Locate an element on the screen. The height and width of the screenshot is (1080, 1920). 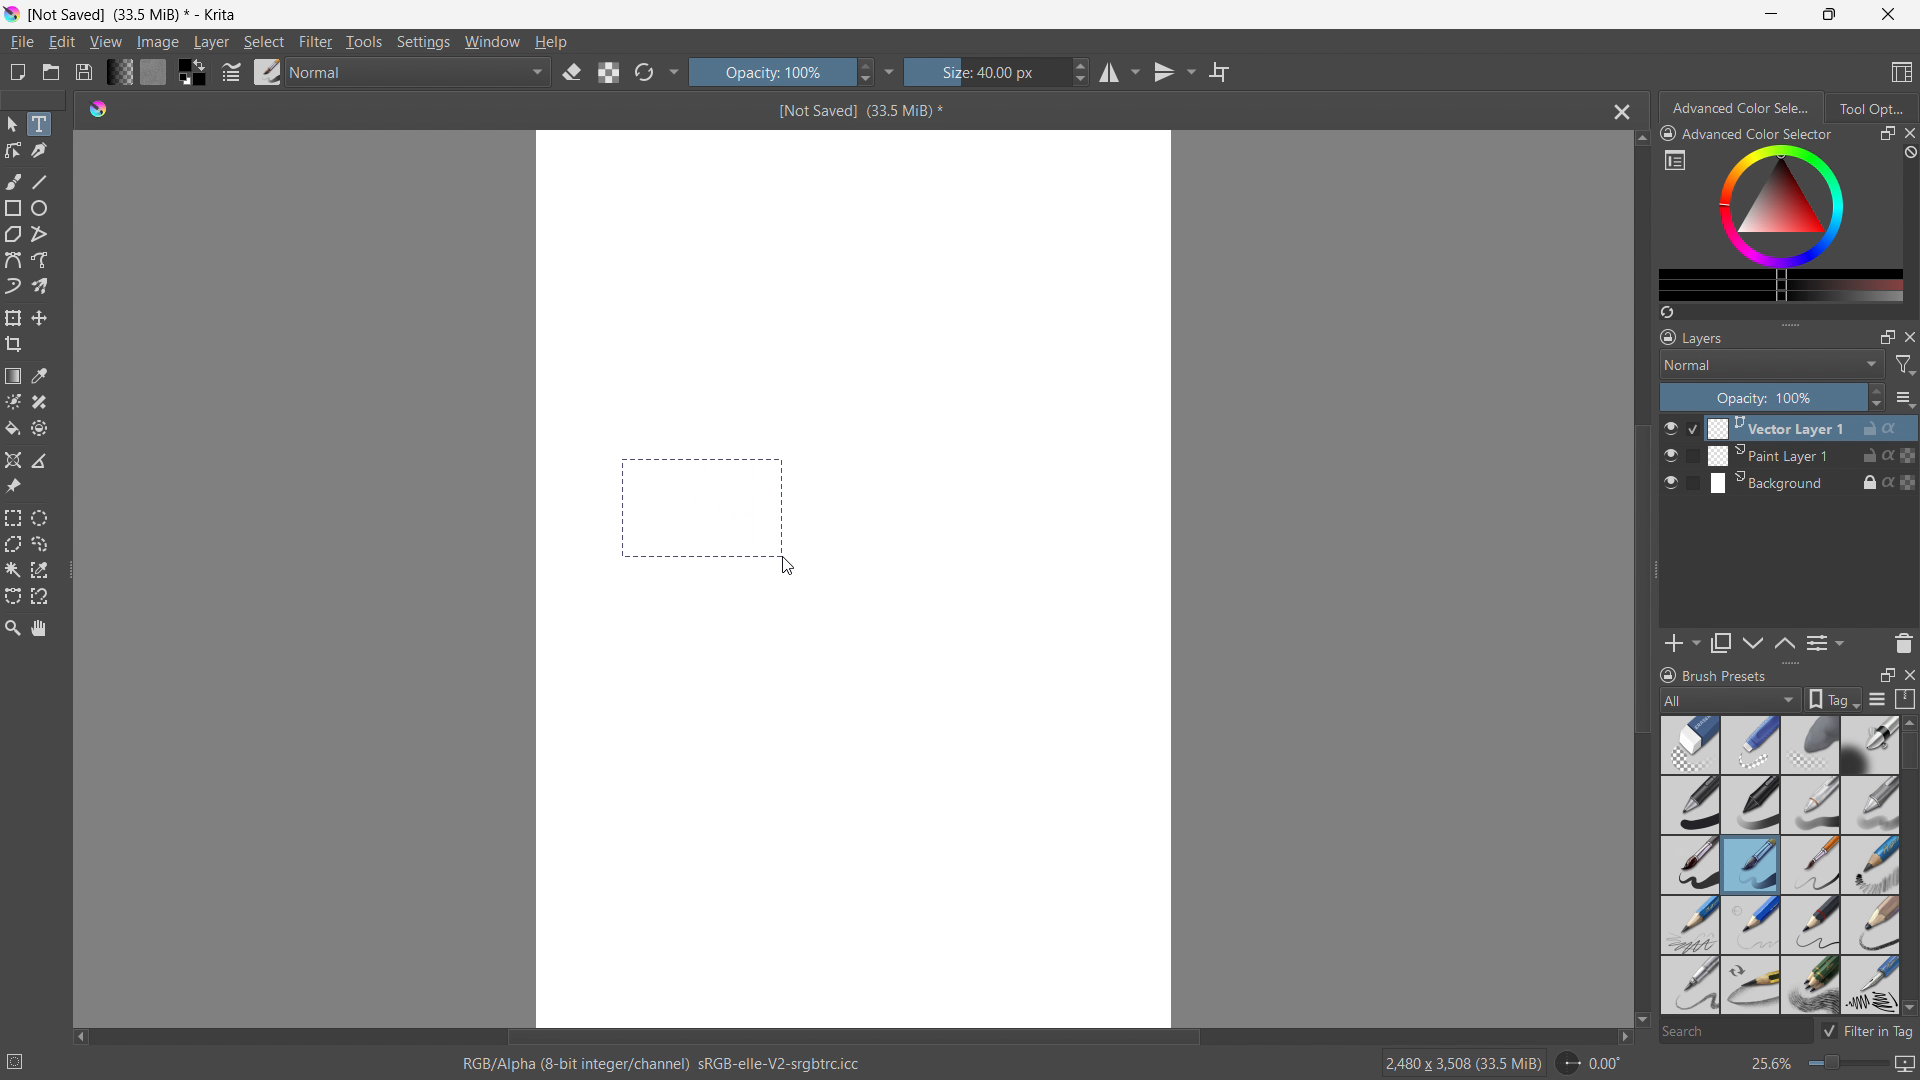
pencil is located at coordinates (1686, 985).